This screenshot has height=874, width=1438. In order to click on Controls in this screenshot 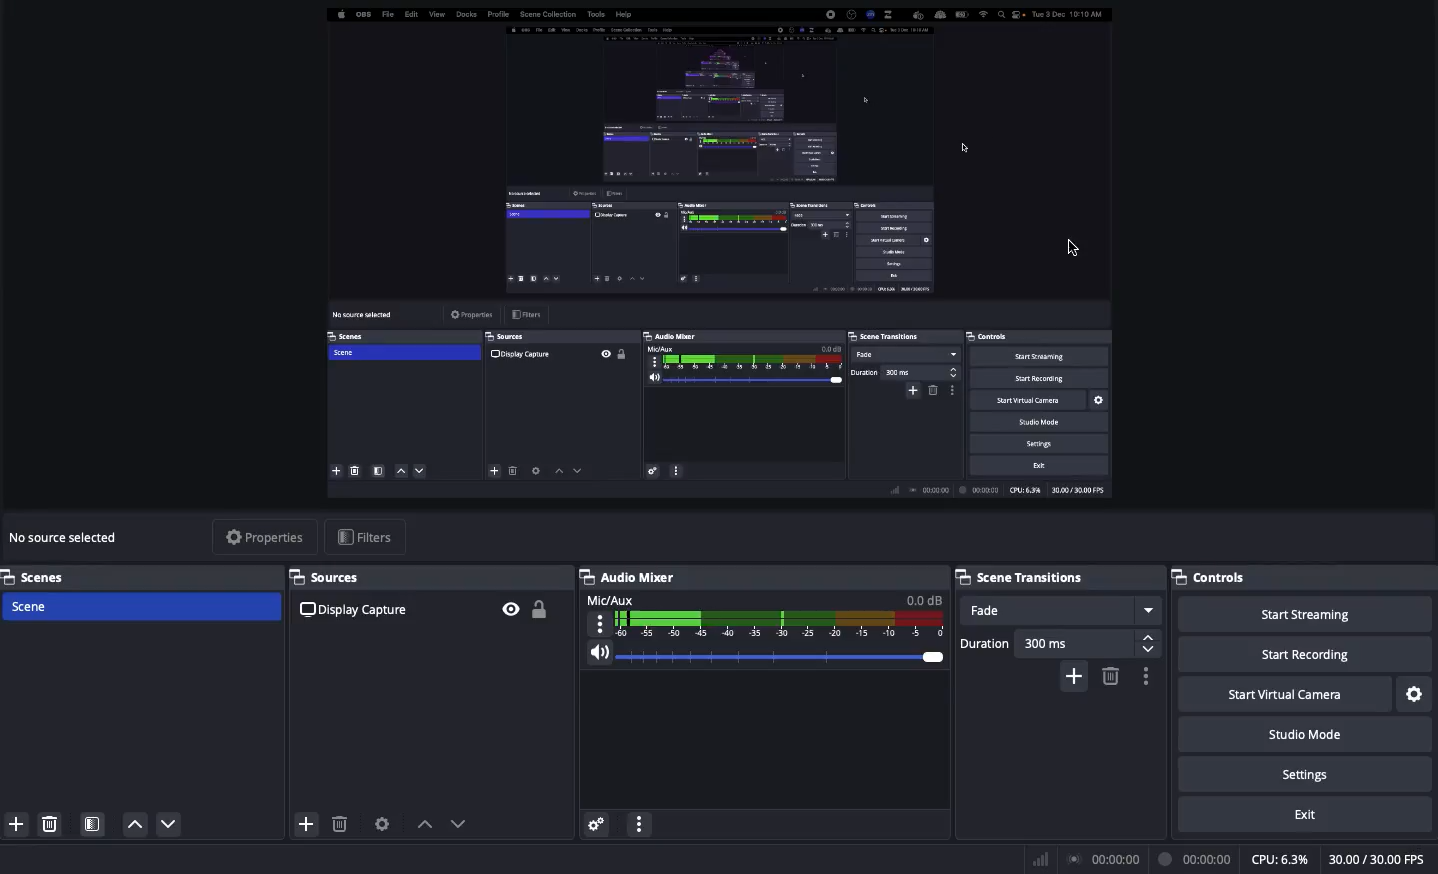, I will do `click(1304, 577)`.